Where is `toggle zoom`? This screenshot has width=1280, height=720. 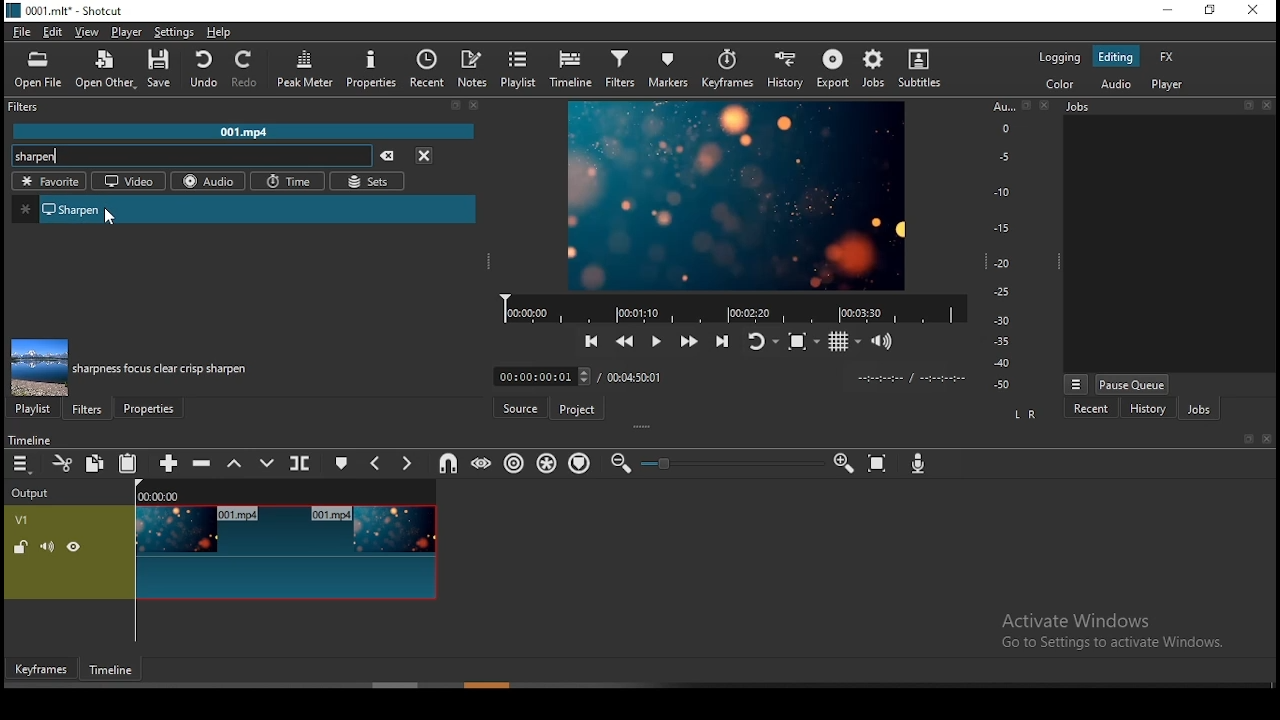 toggle zoom is located at coordinates (799, 342).